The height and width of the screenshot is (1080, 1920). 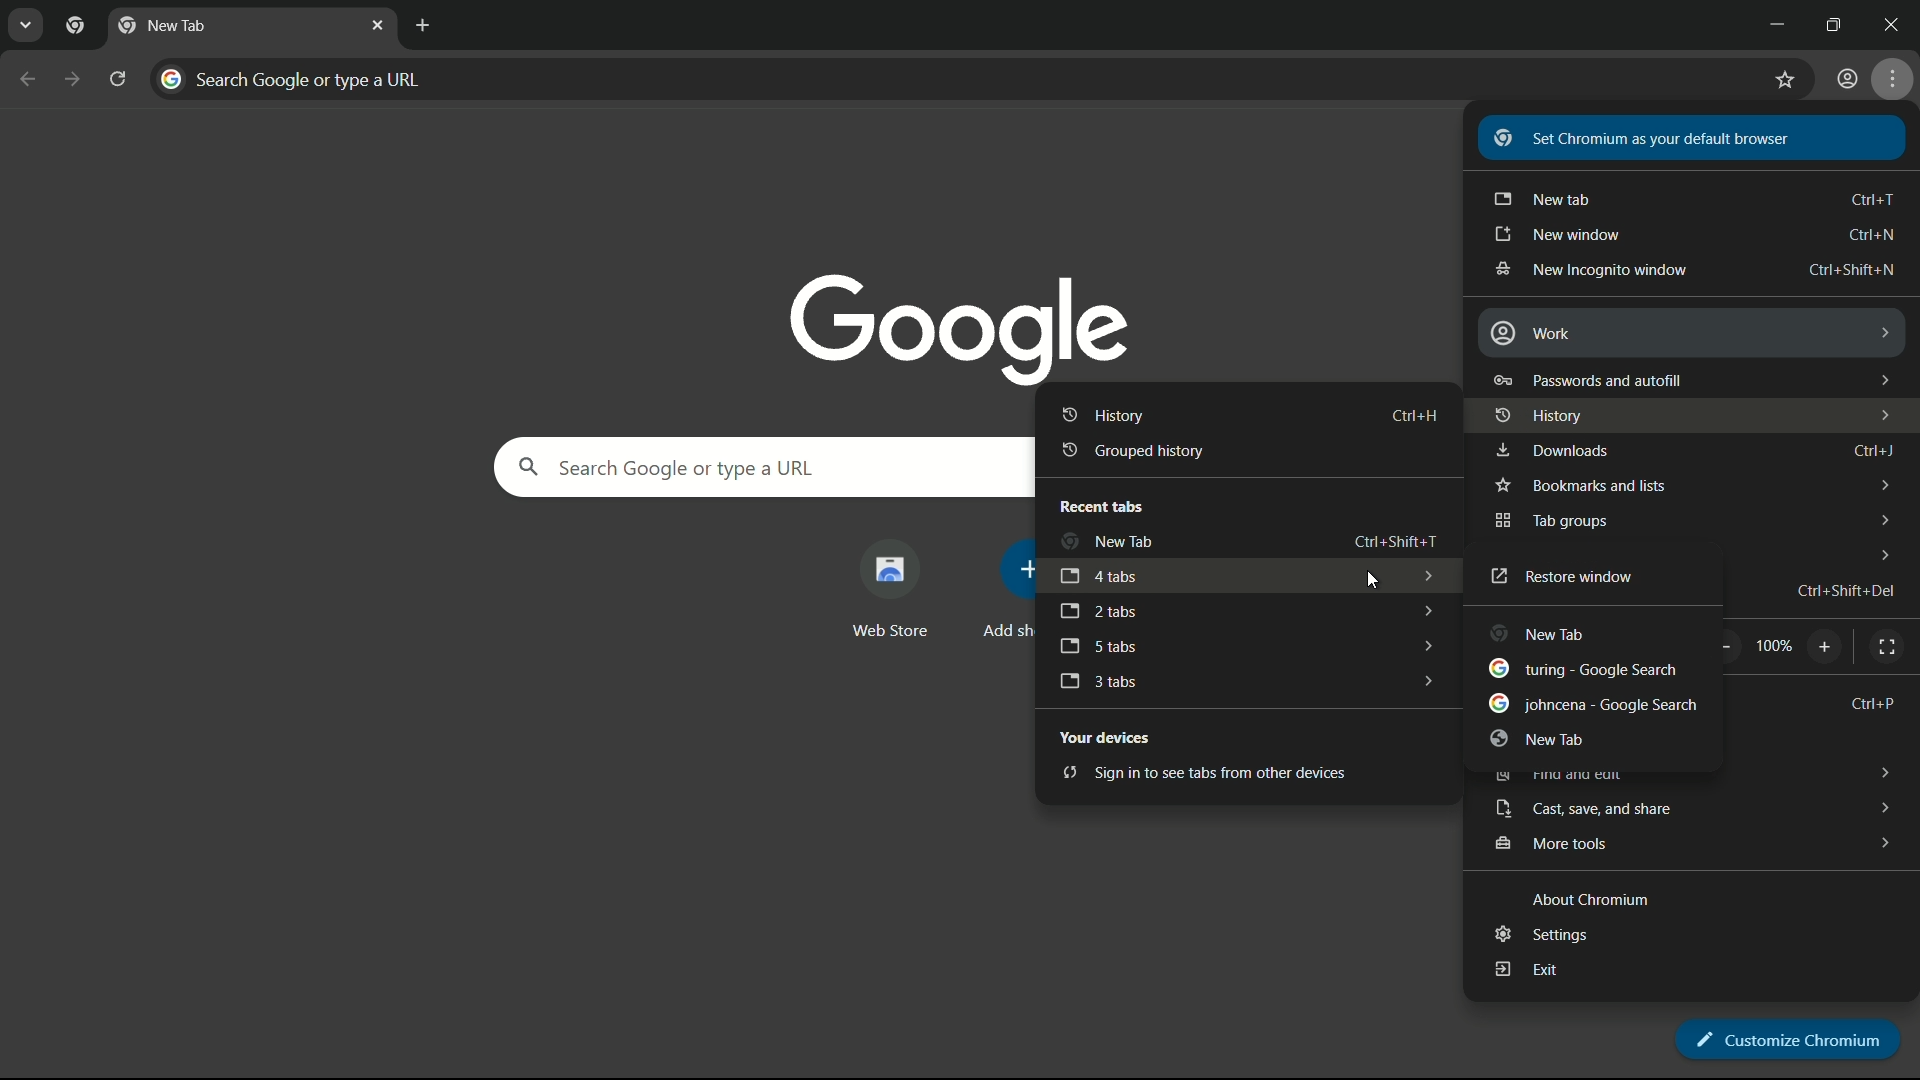 What do you see at coordinates (1099, 648) in the screenshot?
I see `5 tabs` at bounding box center [1099, 648].